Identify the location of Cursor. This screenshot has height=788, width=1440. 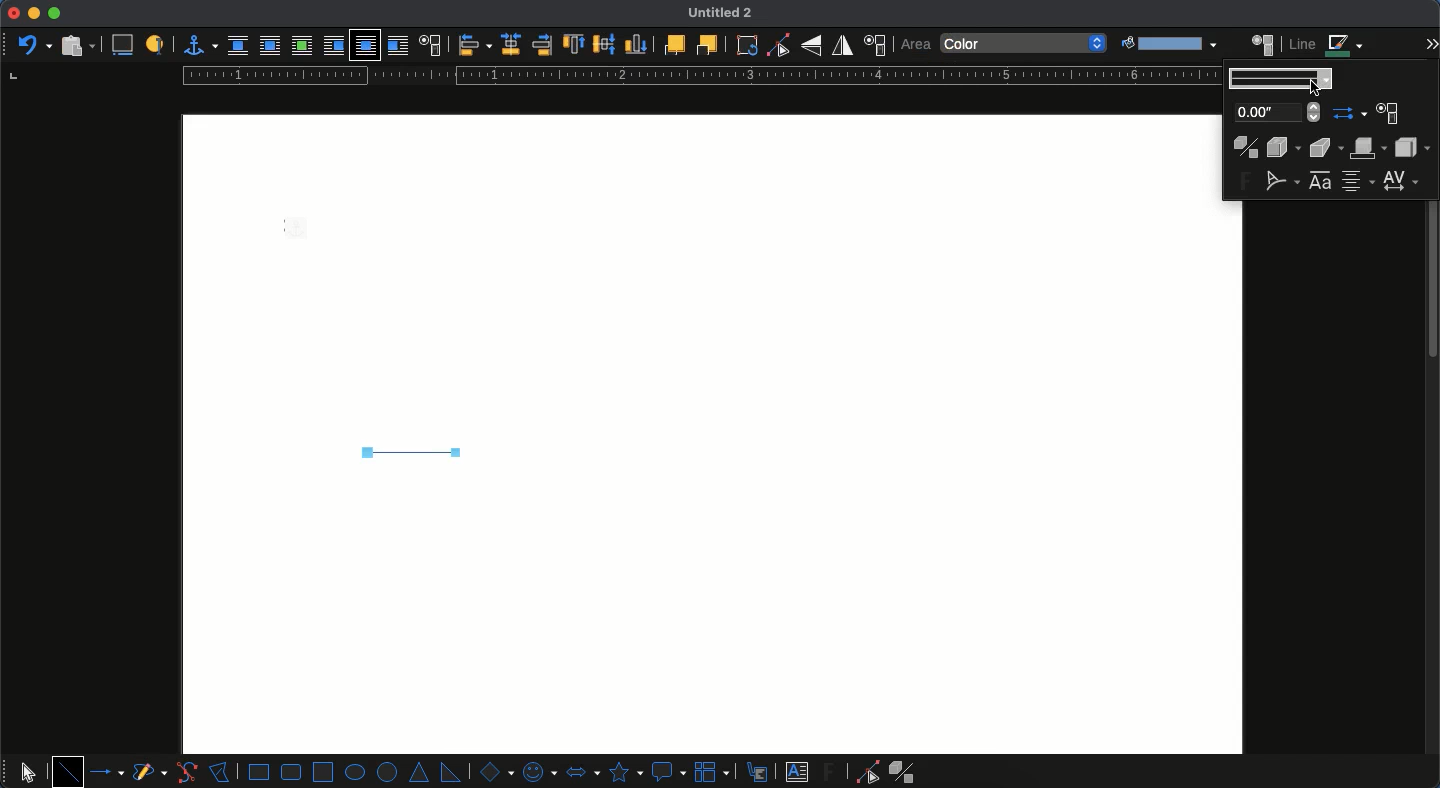
(1315, 90).